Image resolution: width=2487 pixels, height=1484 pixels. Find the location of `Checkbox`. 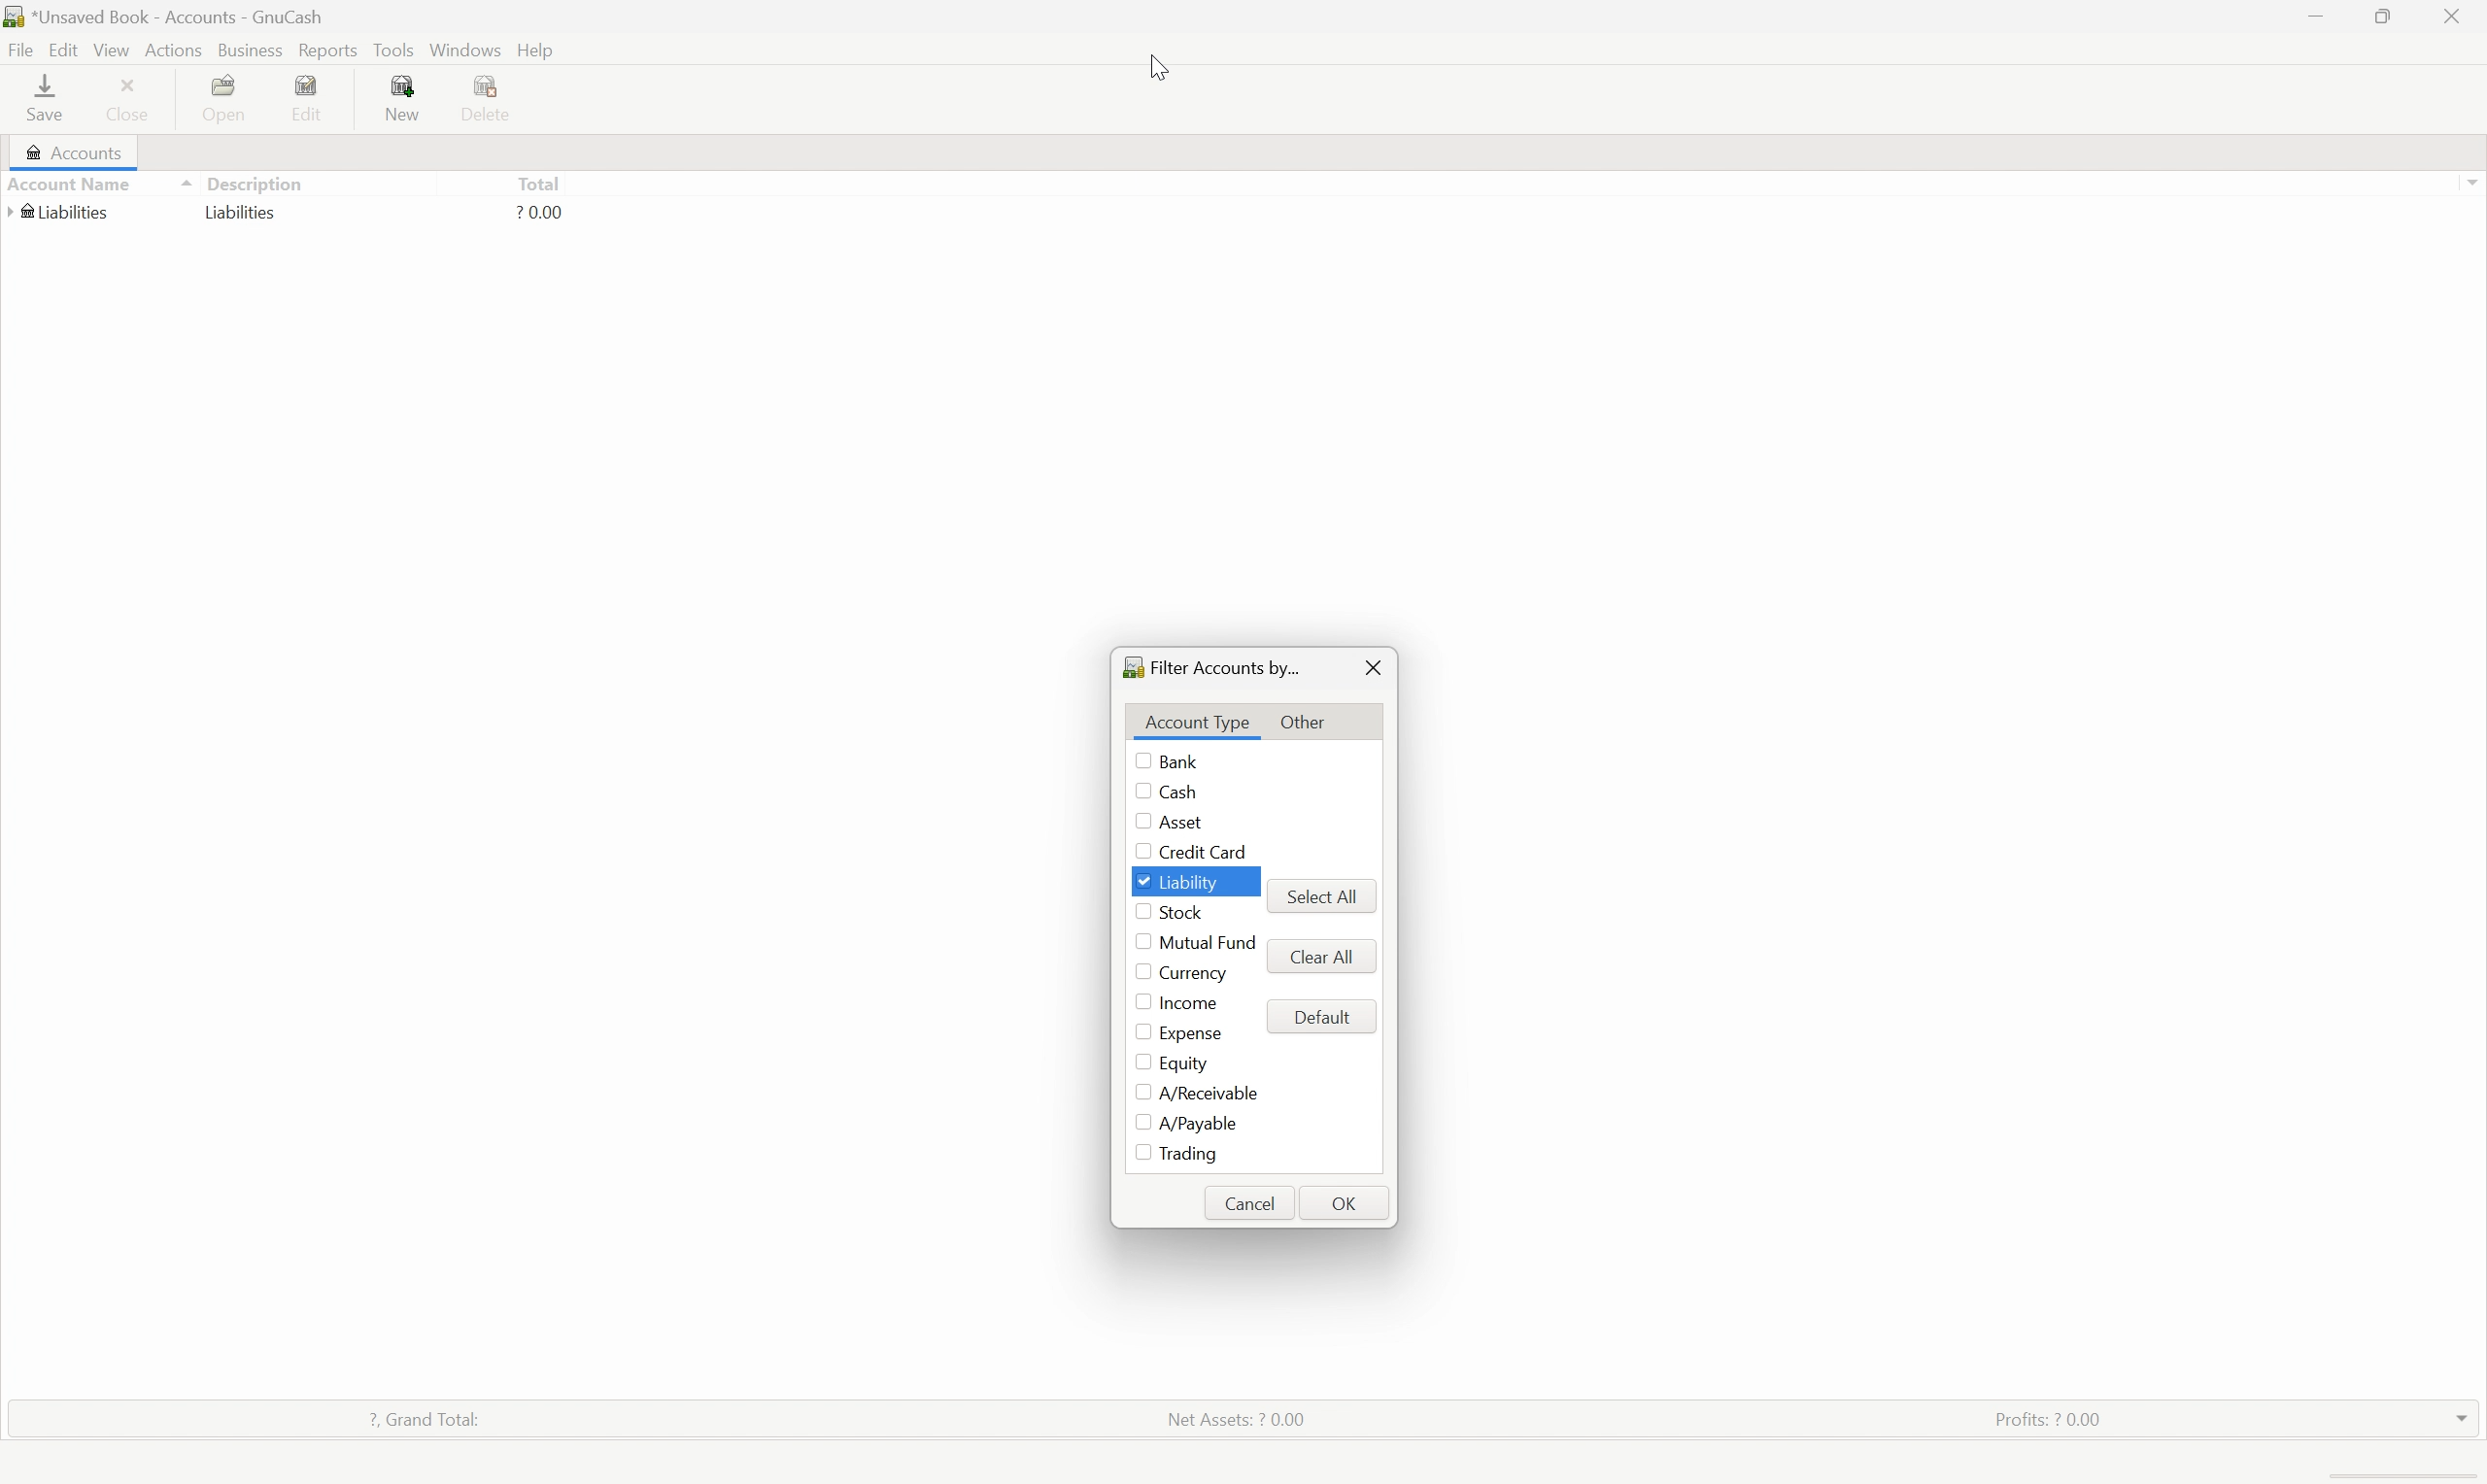

Checkbox is located at coordinates (1140, 912).